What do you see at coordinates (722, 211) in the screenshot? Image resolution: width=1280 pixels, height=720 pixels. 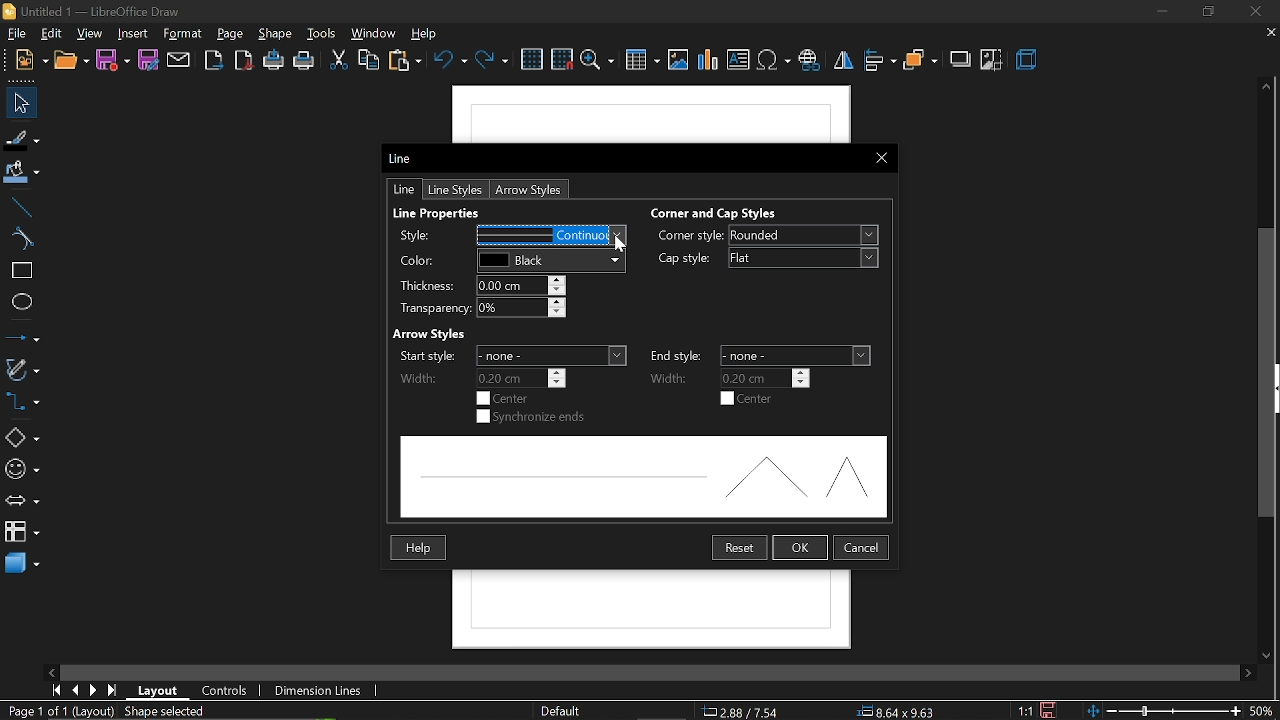 I see `Corner and Cao Styles` at bounding box center [722, 211].